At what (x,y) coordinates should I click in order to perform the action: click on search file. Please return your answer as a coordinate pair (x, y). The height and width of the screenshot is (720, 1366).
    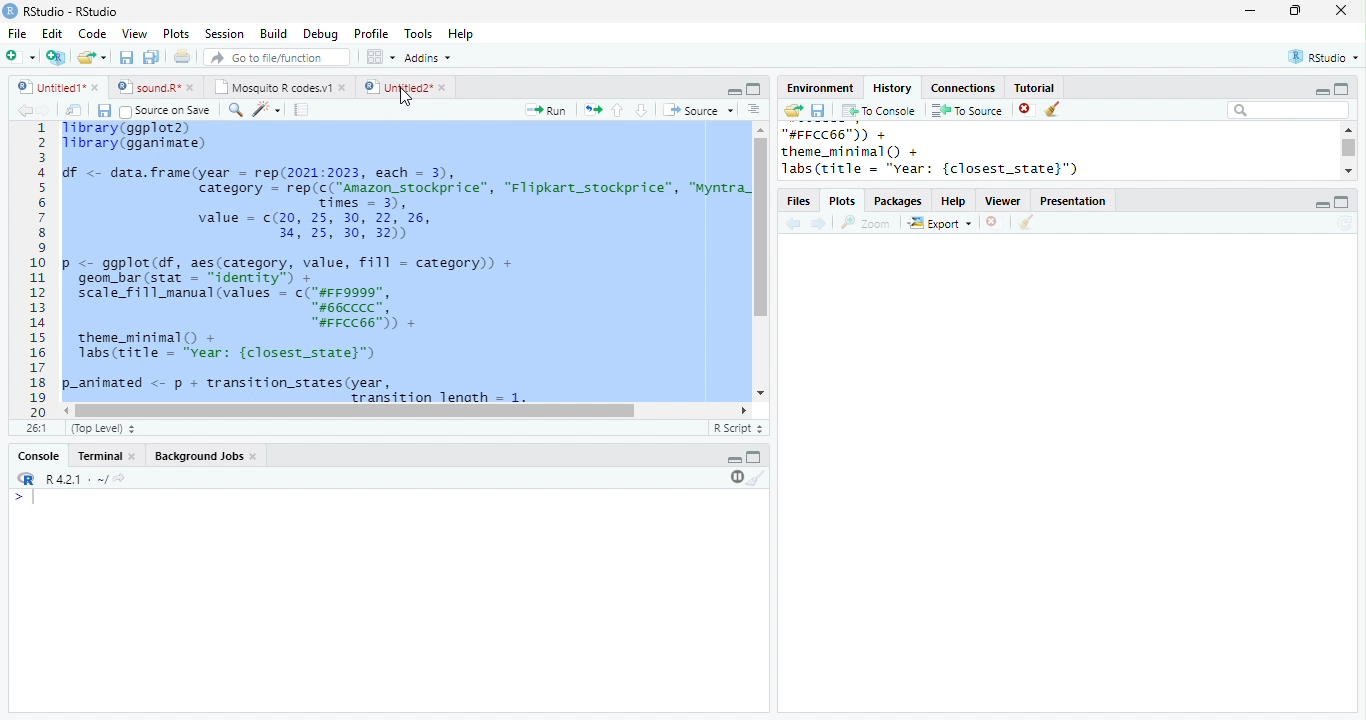
    Looking at the image, I should click on (275, 57).